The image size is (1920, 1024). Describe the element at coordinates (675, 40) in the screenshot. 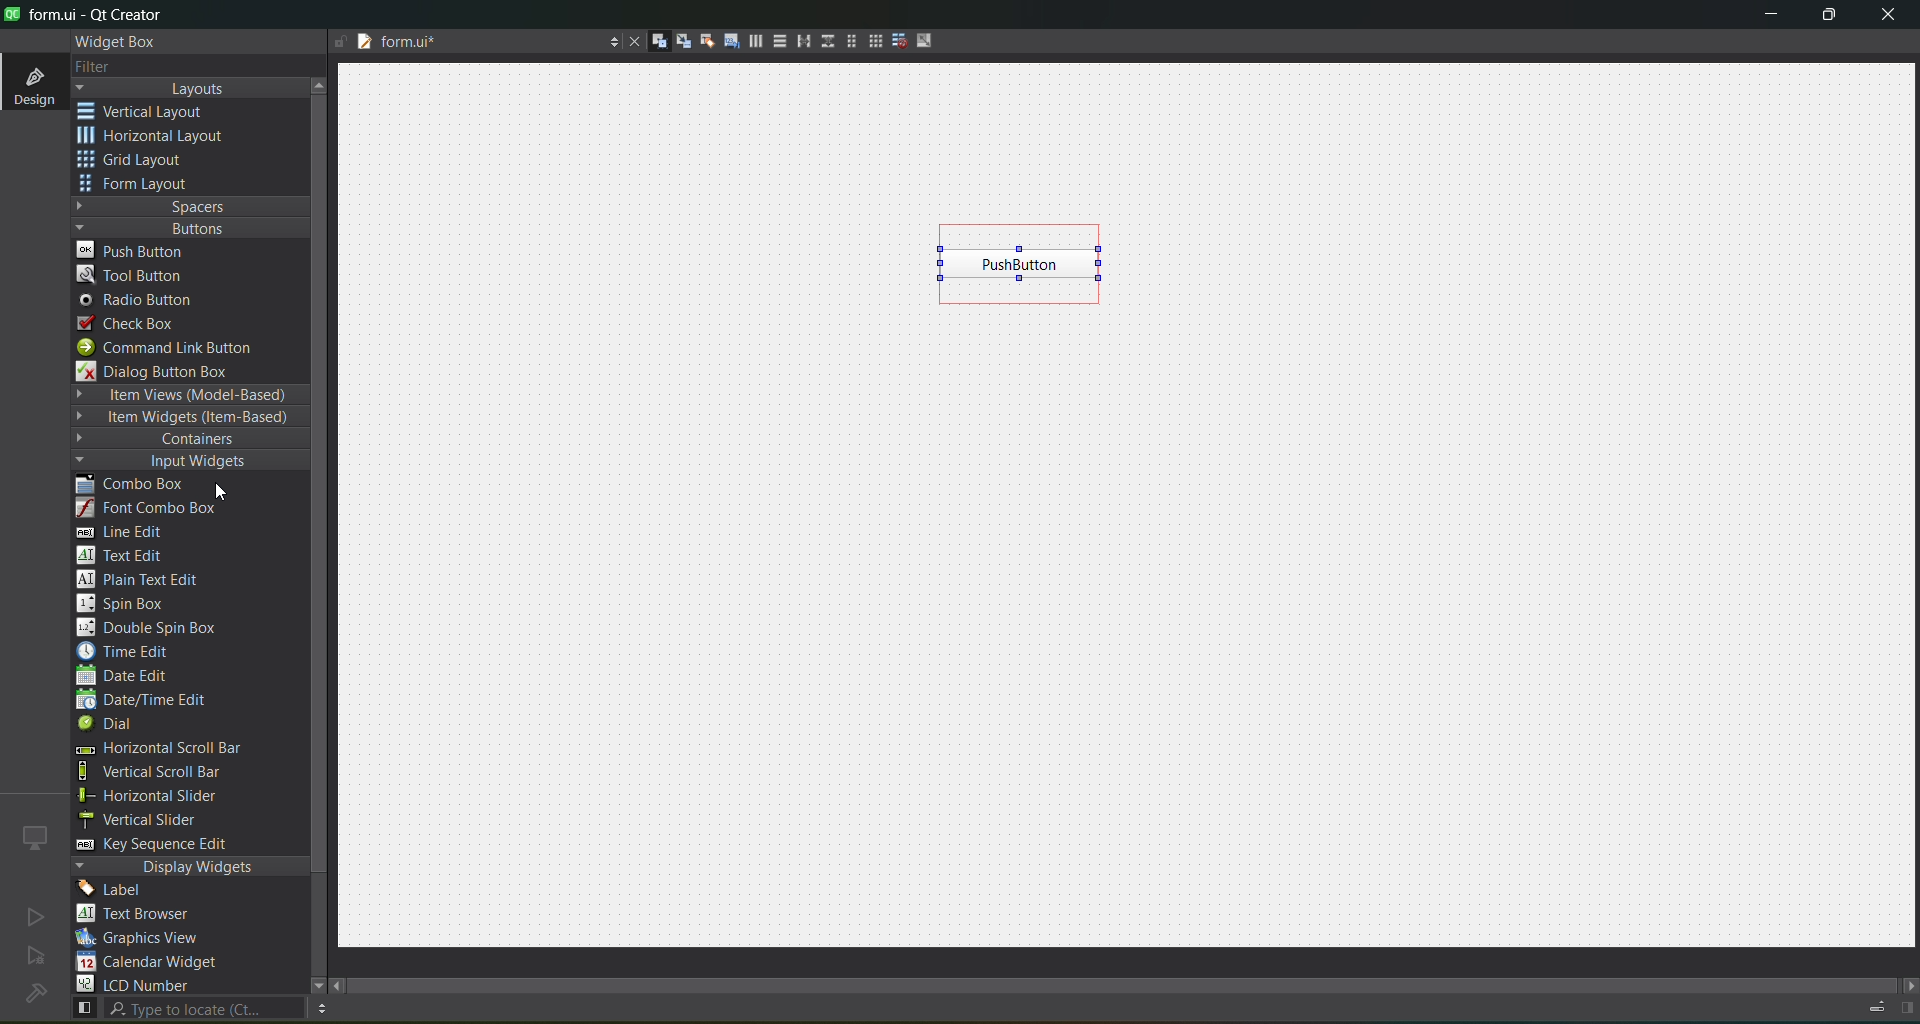

I see `edit signals` at that location.